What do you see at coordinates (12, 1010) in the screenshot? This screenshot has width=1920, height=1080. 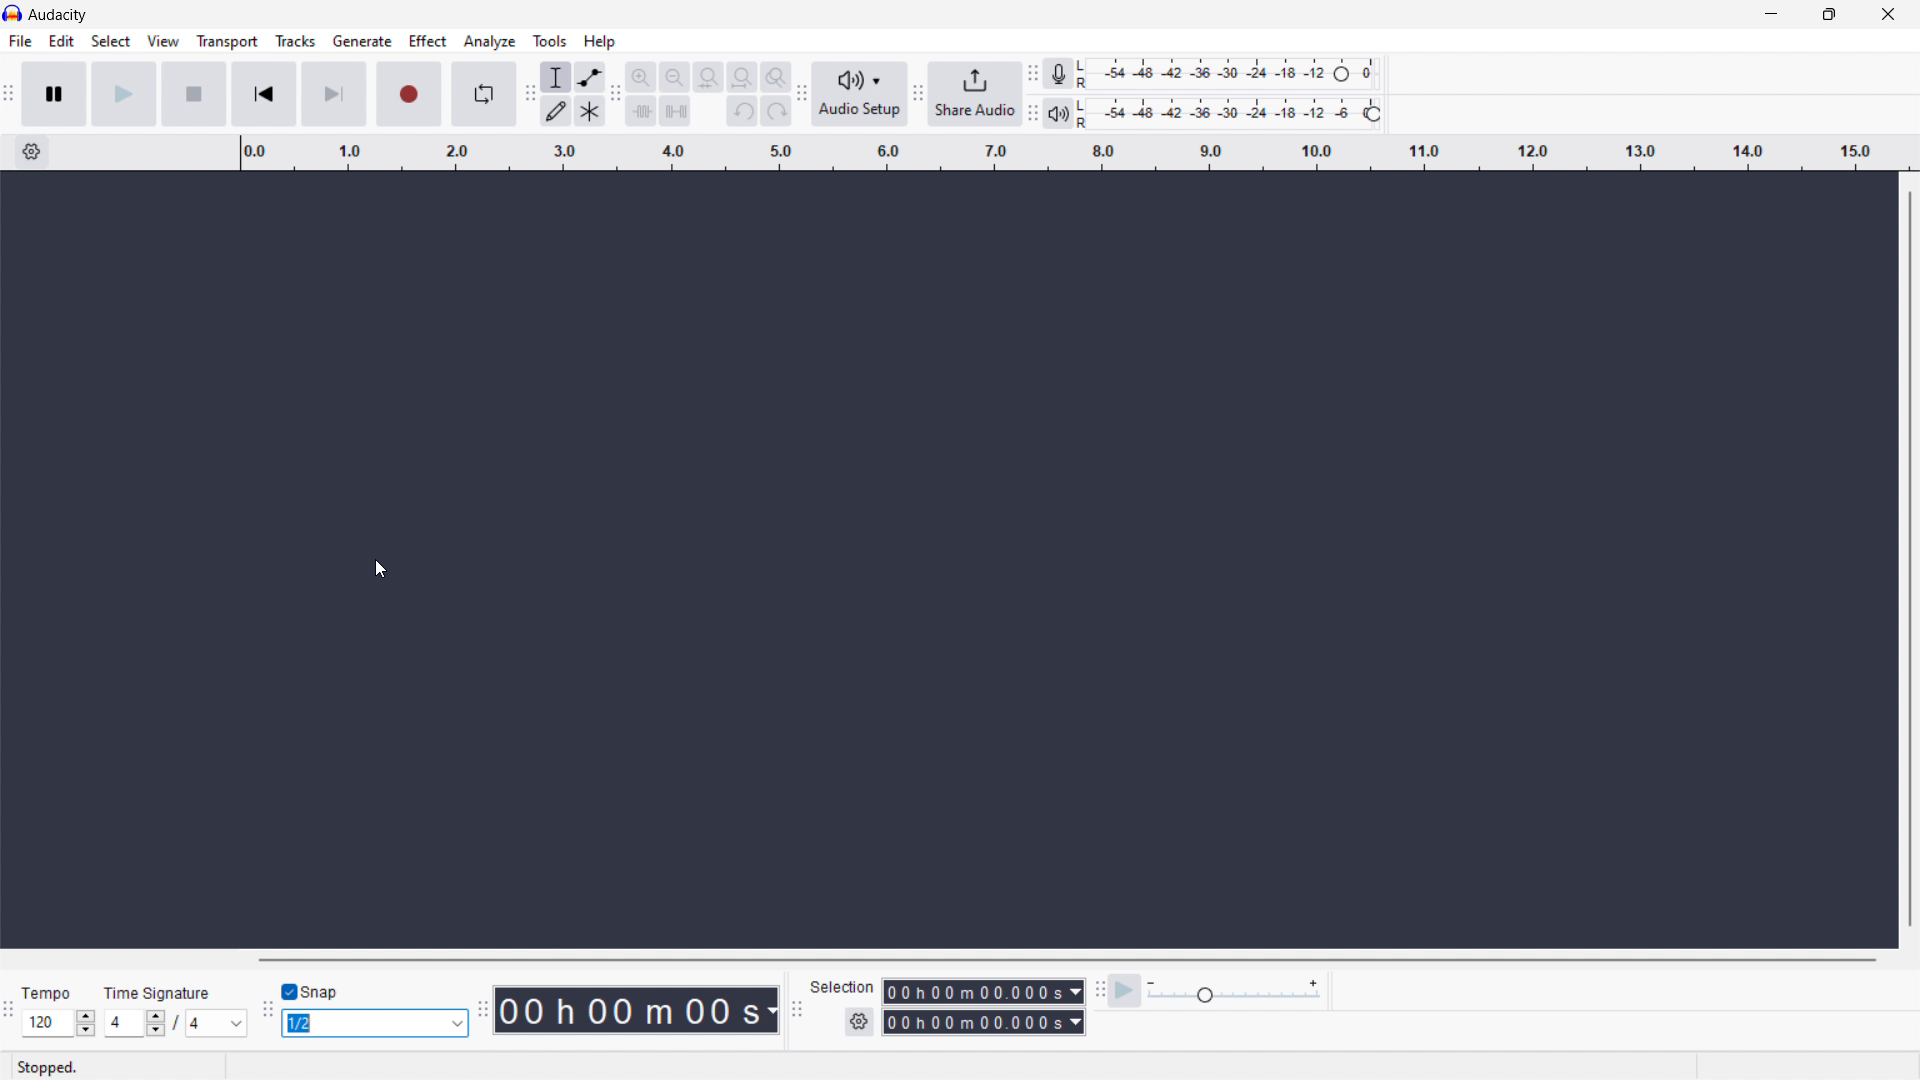 I see `time signature toolbar` at bounding box center [12, 1010].